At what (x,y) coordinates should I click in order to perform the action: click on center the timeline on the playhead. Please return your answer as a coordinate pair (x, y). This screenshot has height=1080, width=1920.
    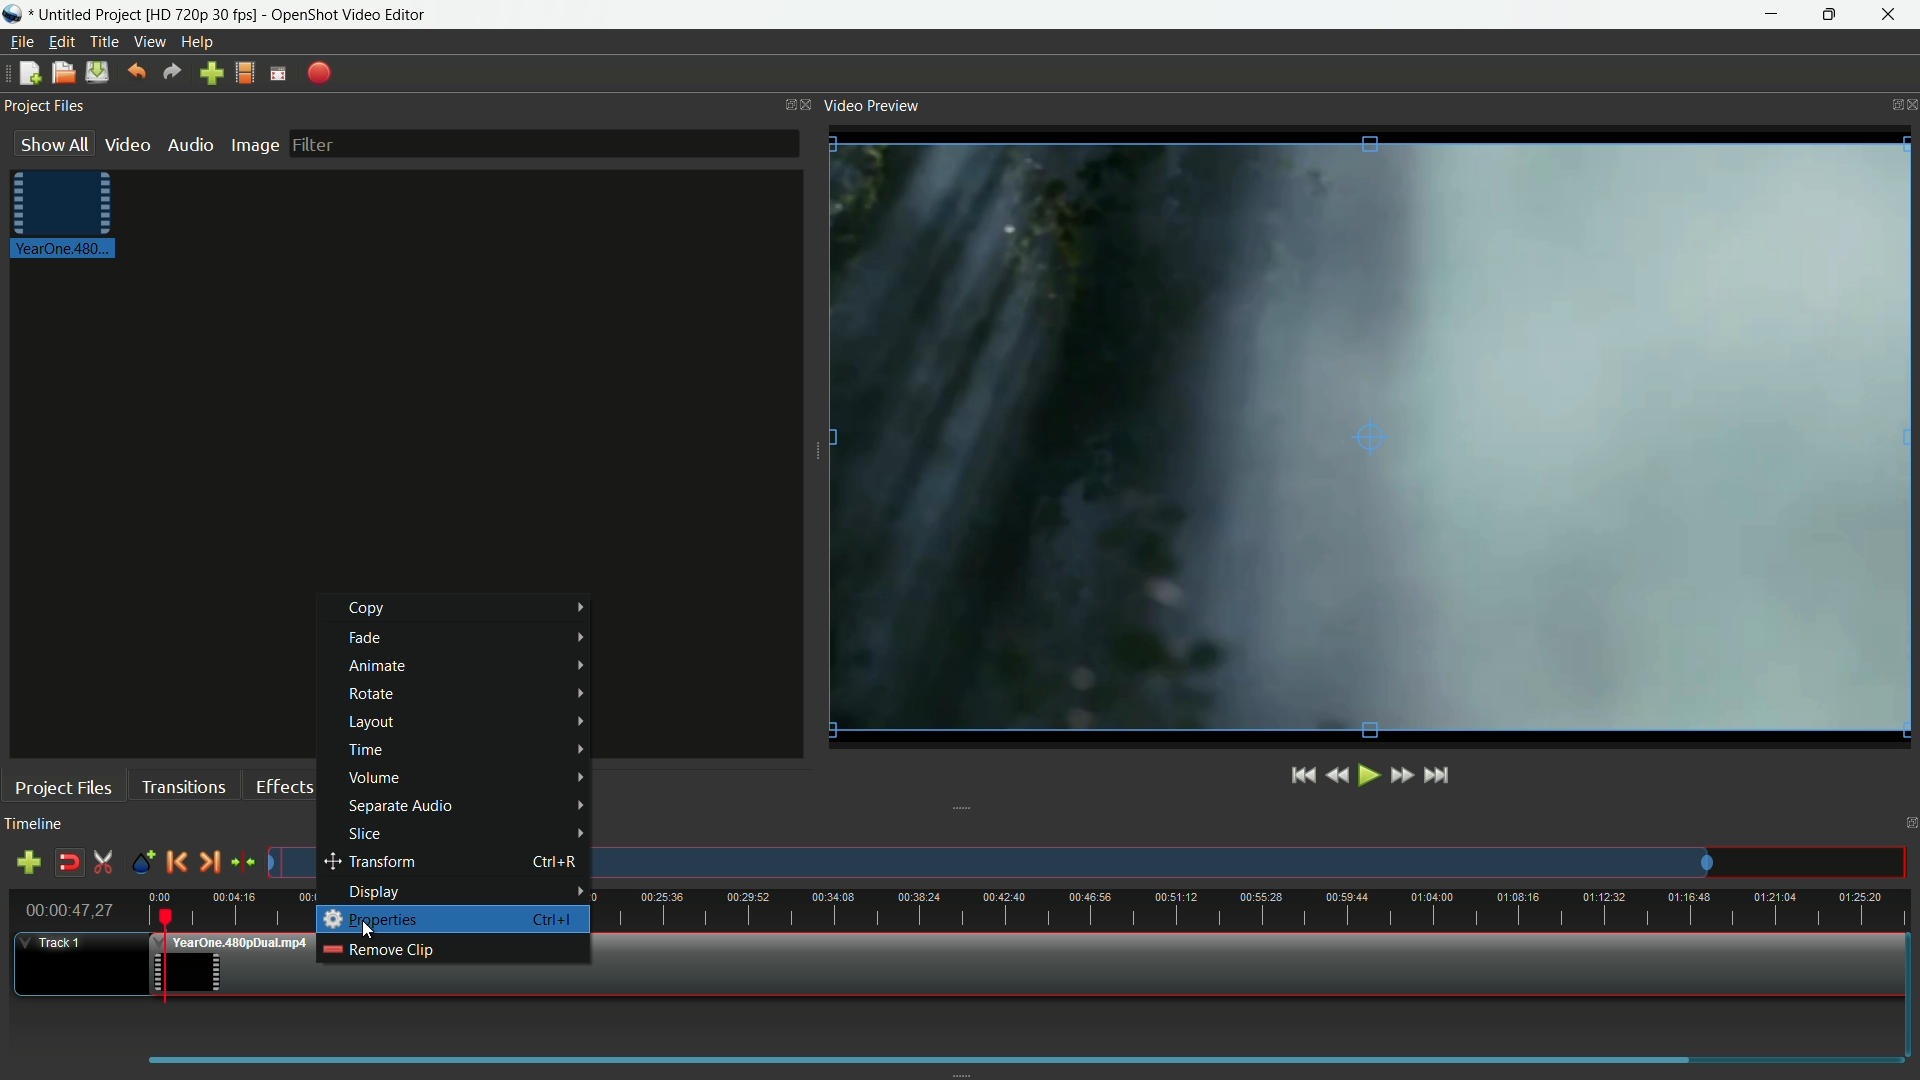
    Looking at the image, I should click on (243, 861).